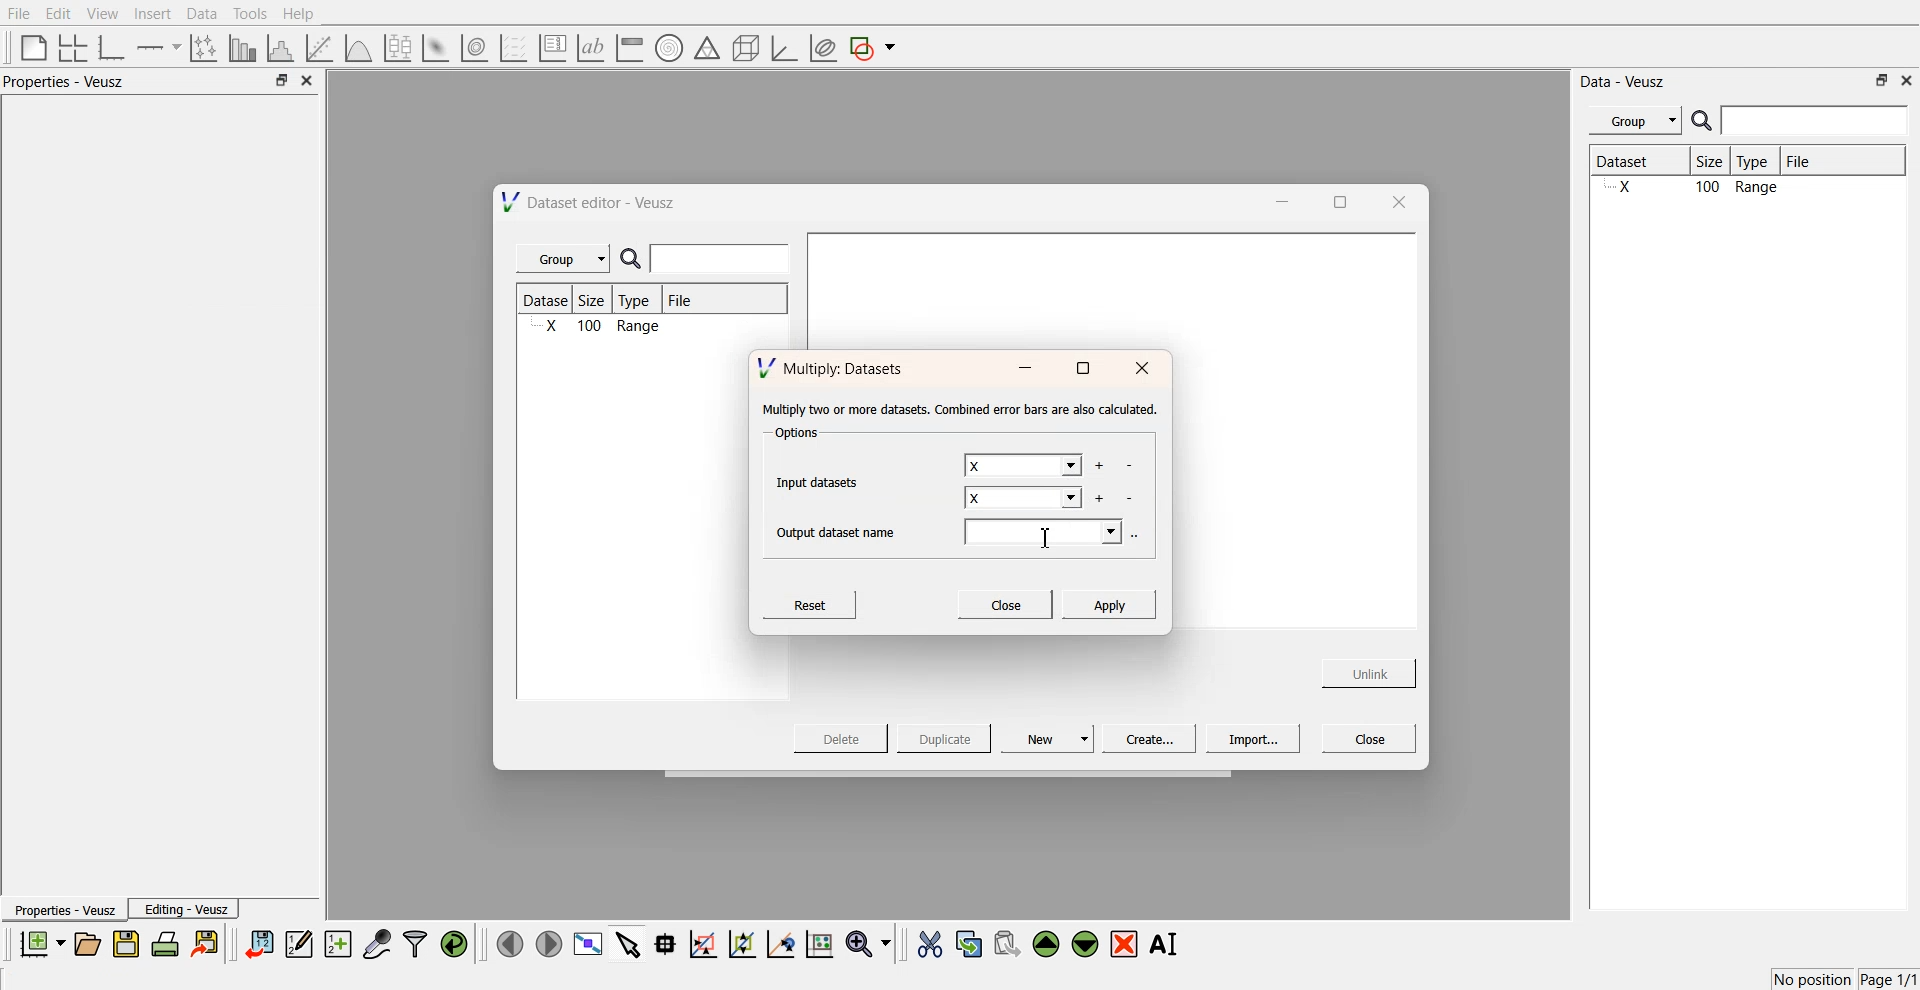  What do you see at coordinates (242, 49) in the screenshot?
I see `plot bar chart` at bounding box center [242, 49].